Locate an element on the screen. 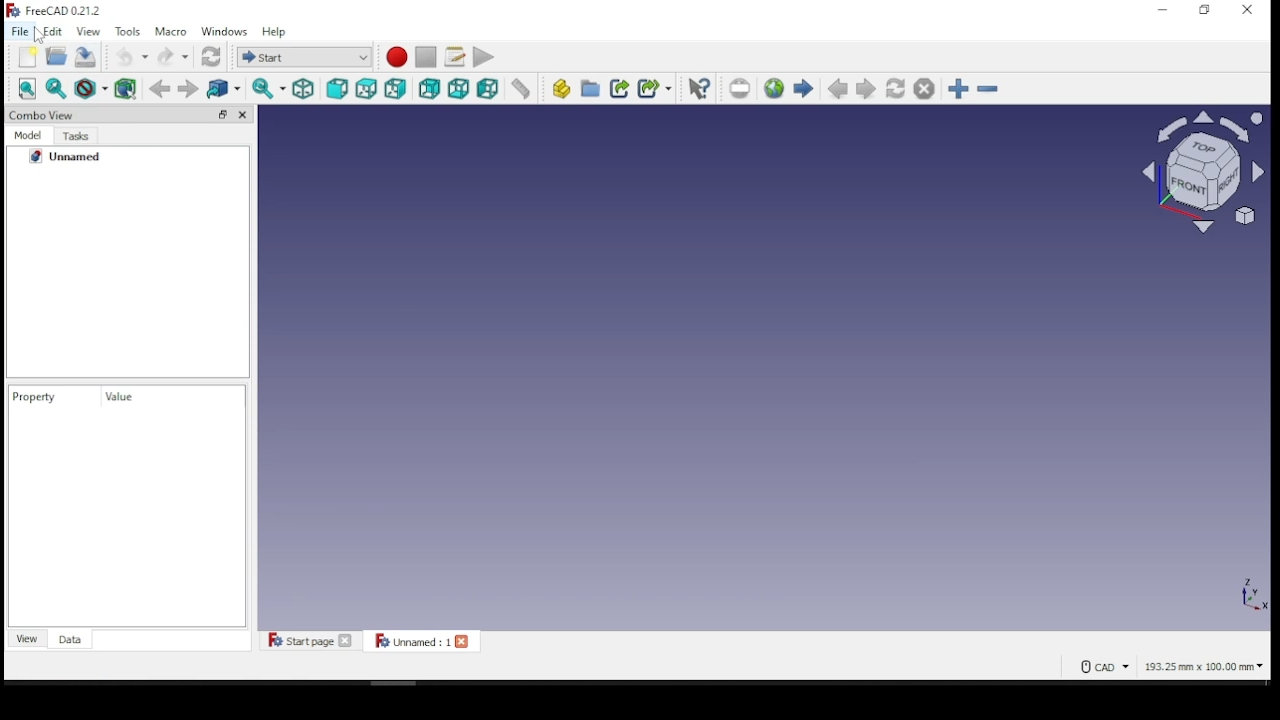 This screenshot has width=1280, height=720. fir selection is located at coordinates (57, 88).